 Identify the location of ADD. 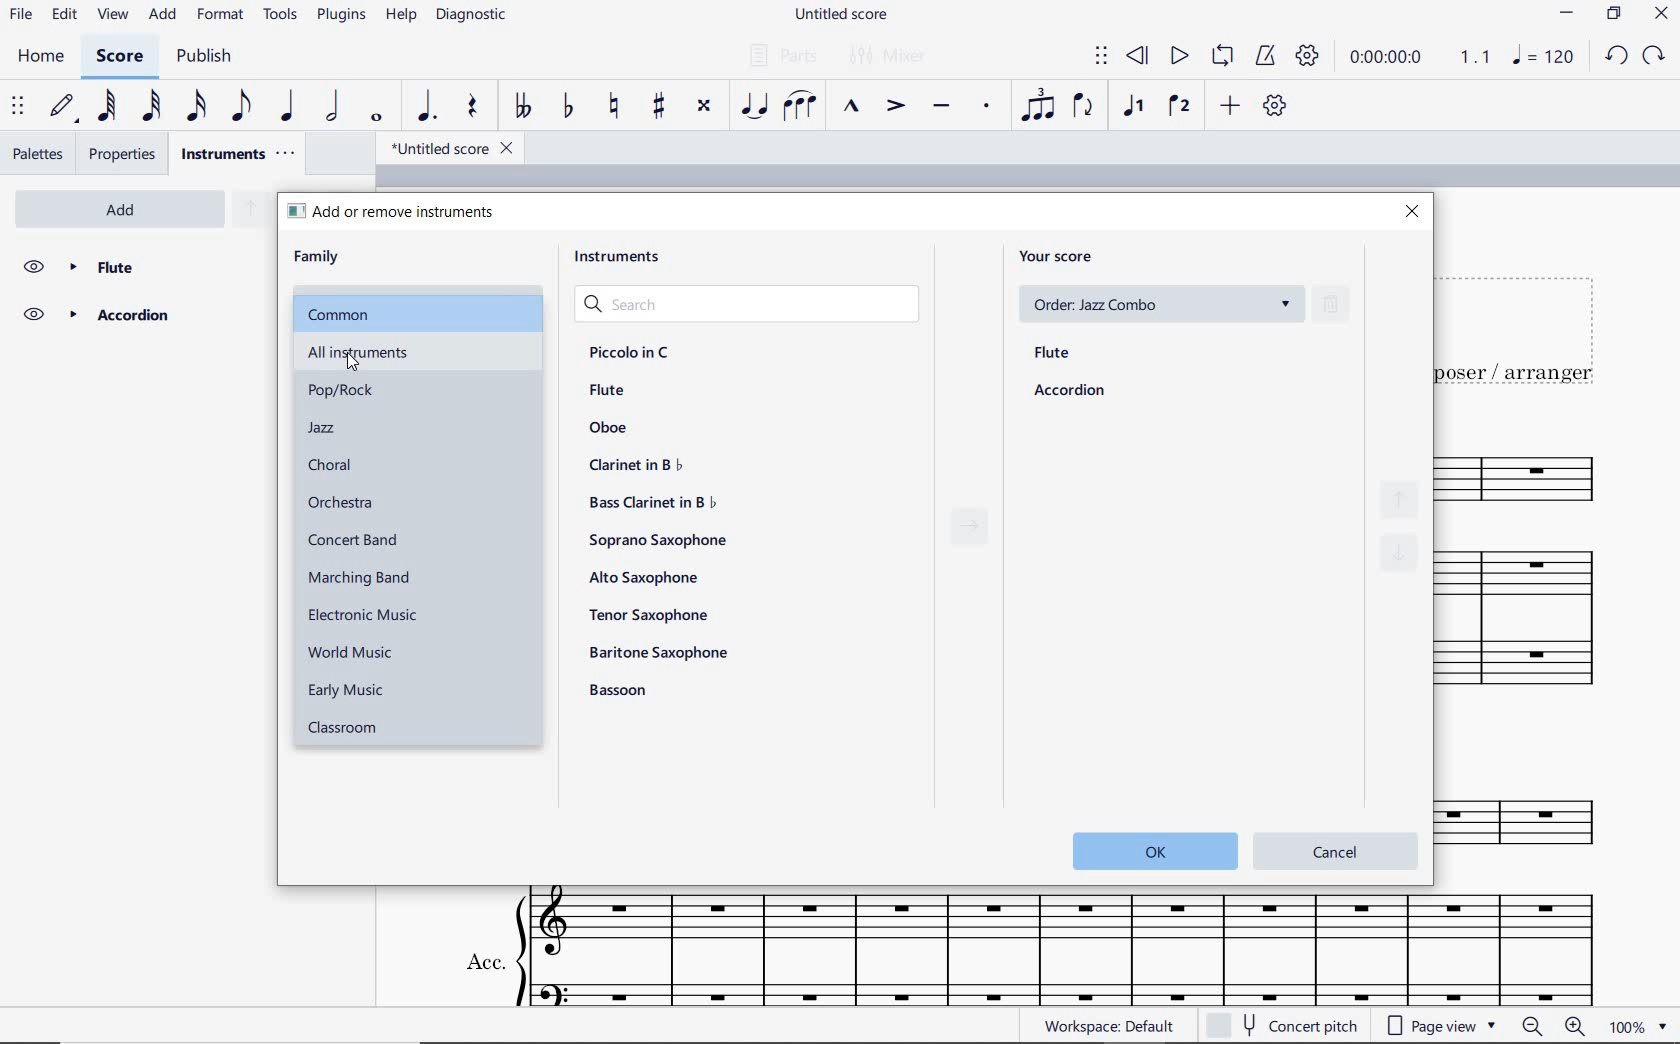
(164, 14).